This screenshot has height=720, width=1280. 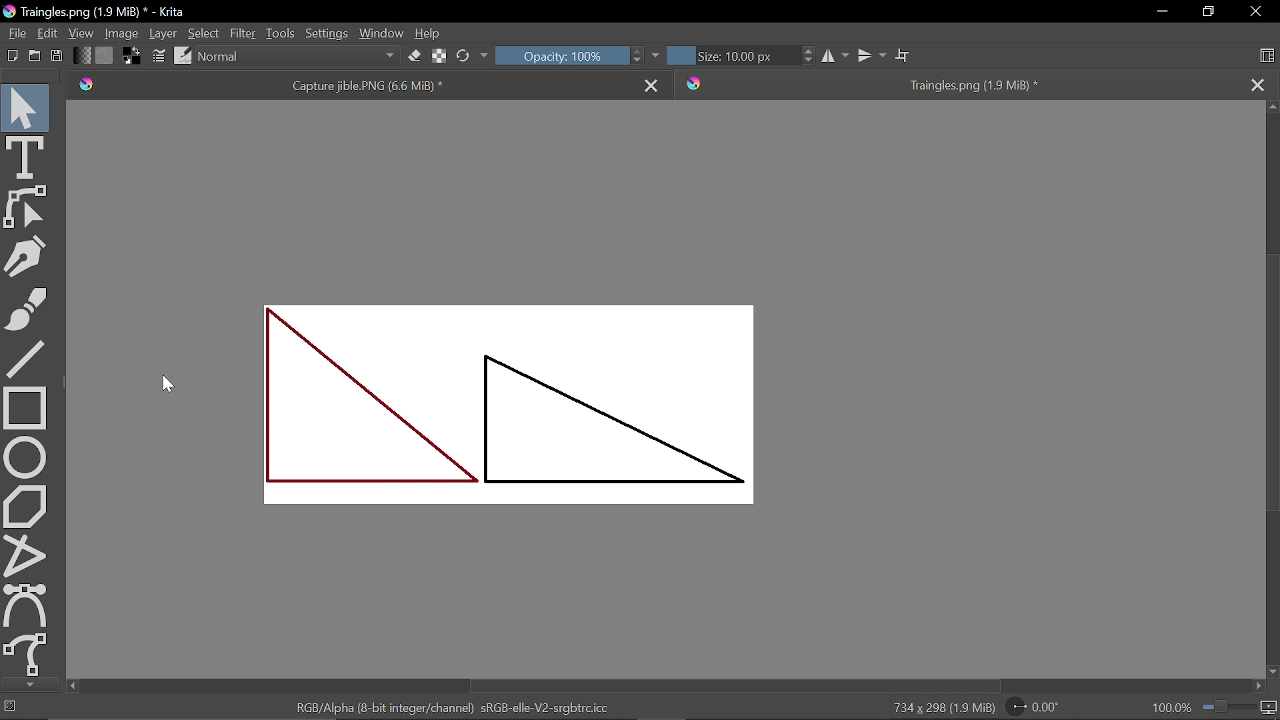 What do you see at coordinates (731, 683) in the screenshot?
I see `Horizontal scrollbar` at bounding box center [731, 683].